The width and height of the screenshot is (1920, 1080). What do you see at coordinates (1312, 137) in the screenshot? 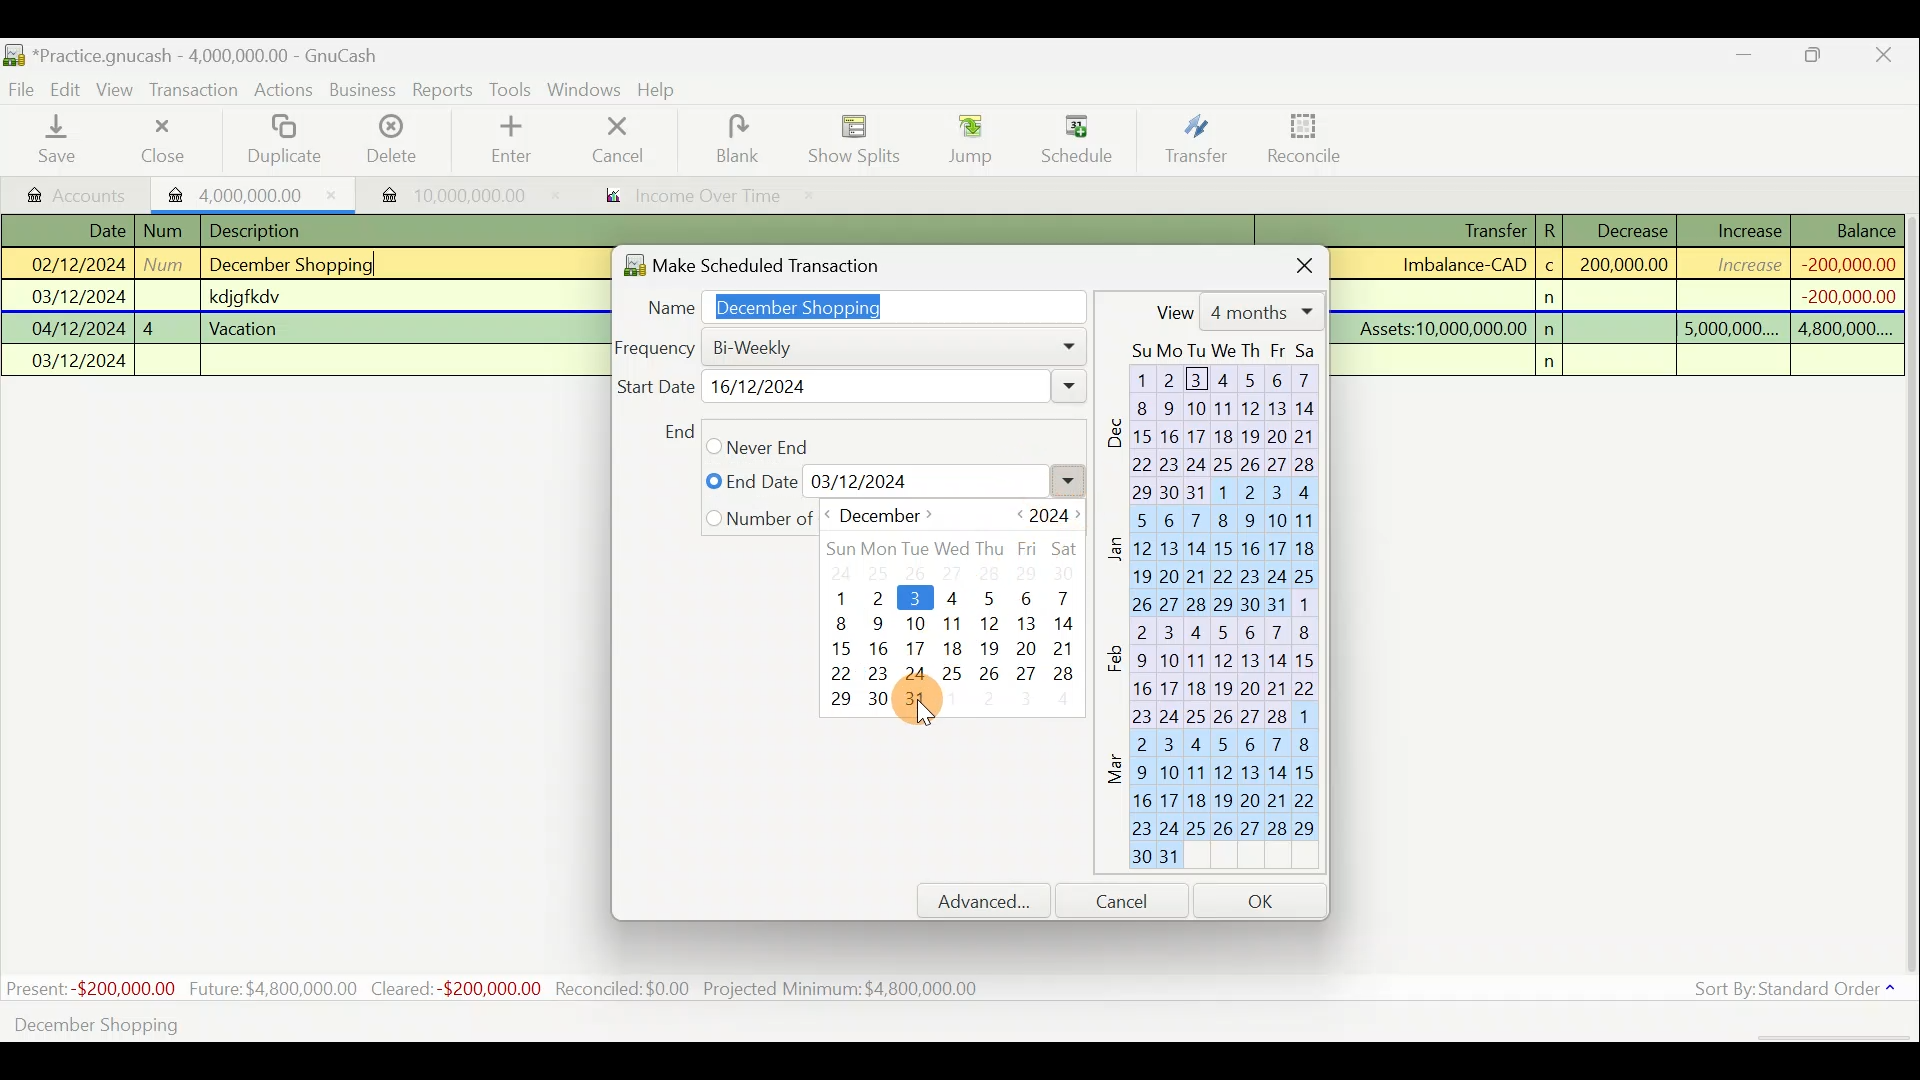
I see `Reconcile` at bounding box center [1312, 137].